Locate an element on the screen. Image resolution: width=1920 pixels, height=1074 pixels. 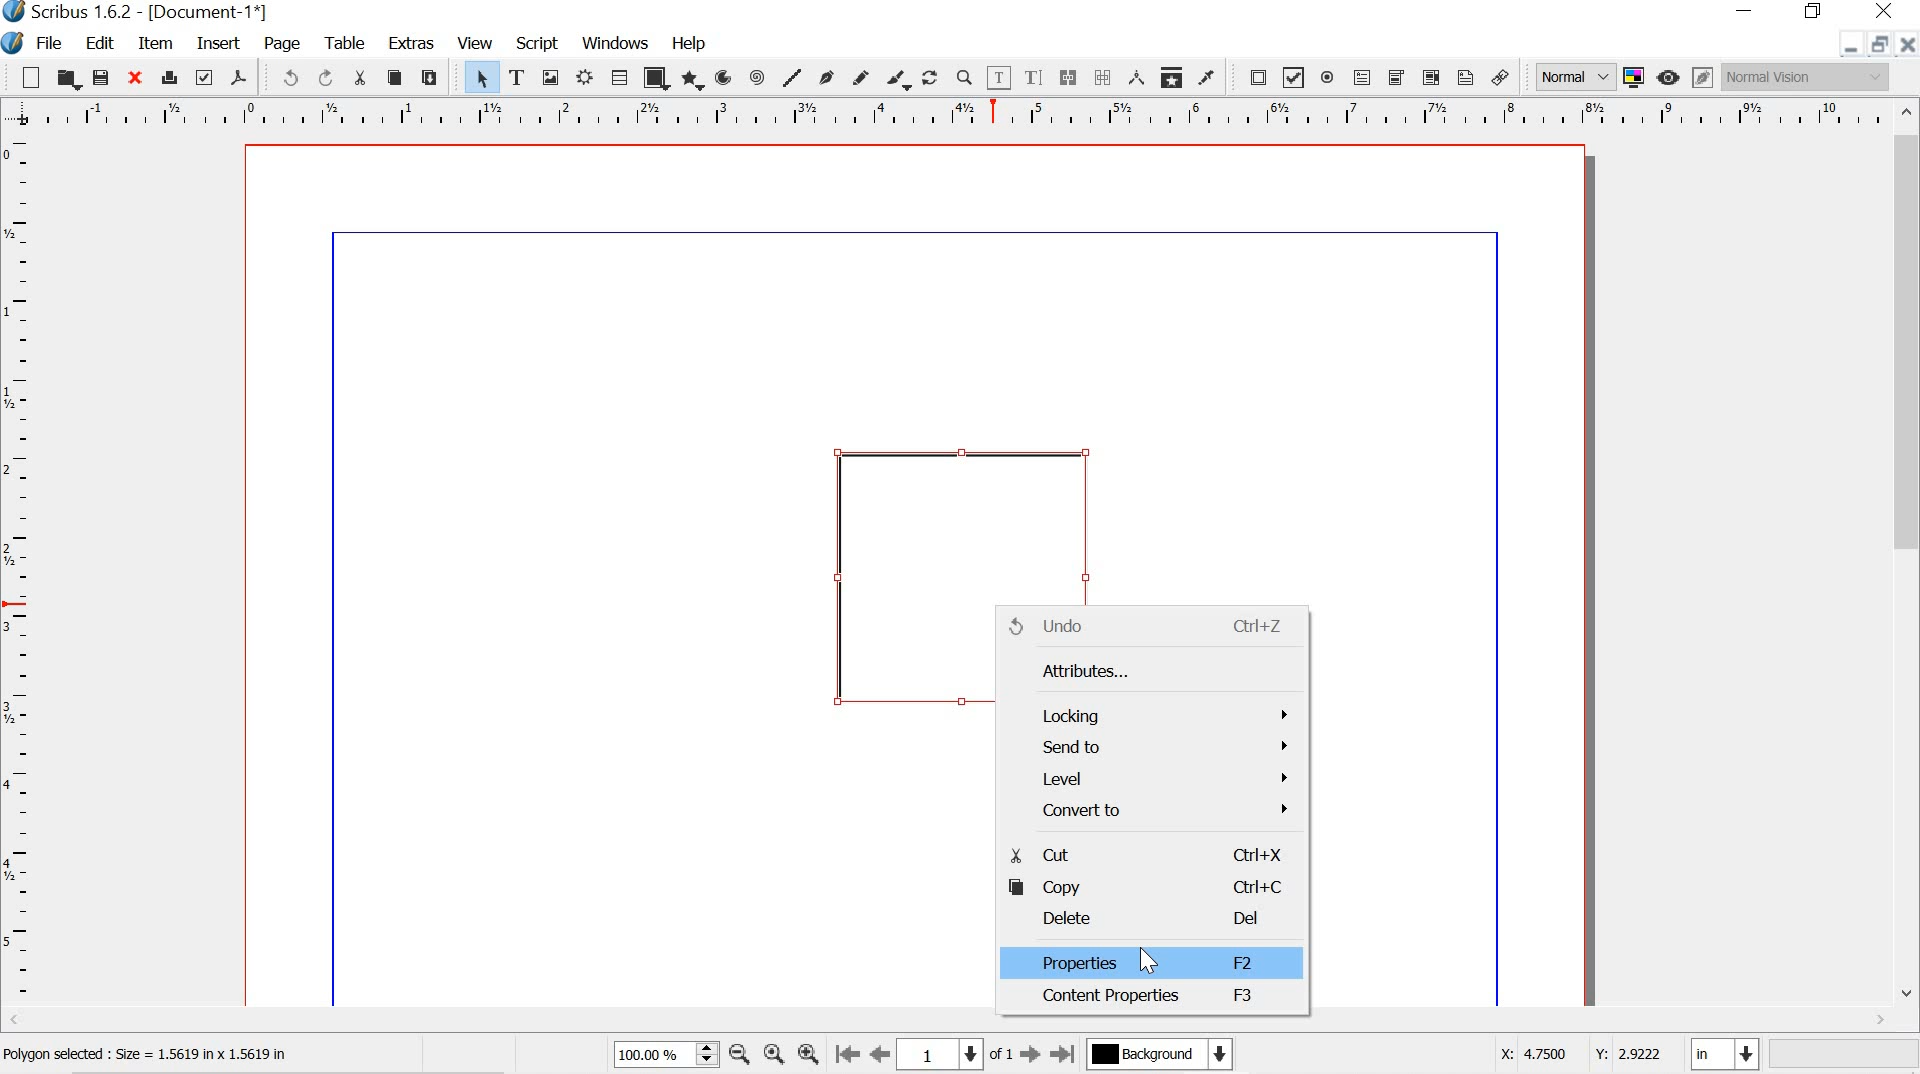
ruler is located at coordinates (19, 571).